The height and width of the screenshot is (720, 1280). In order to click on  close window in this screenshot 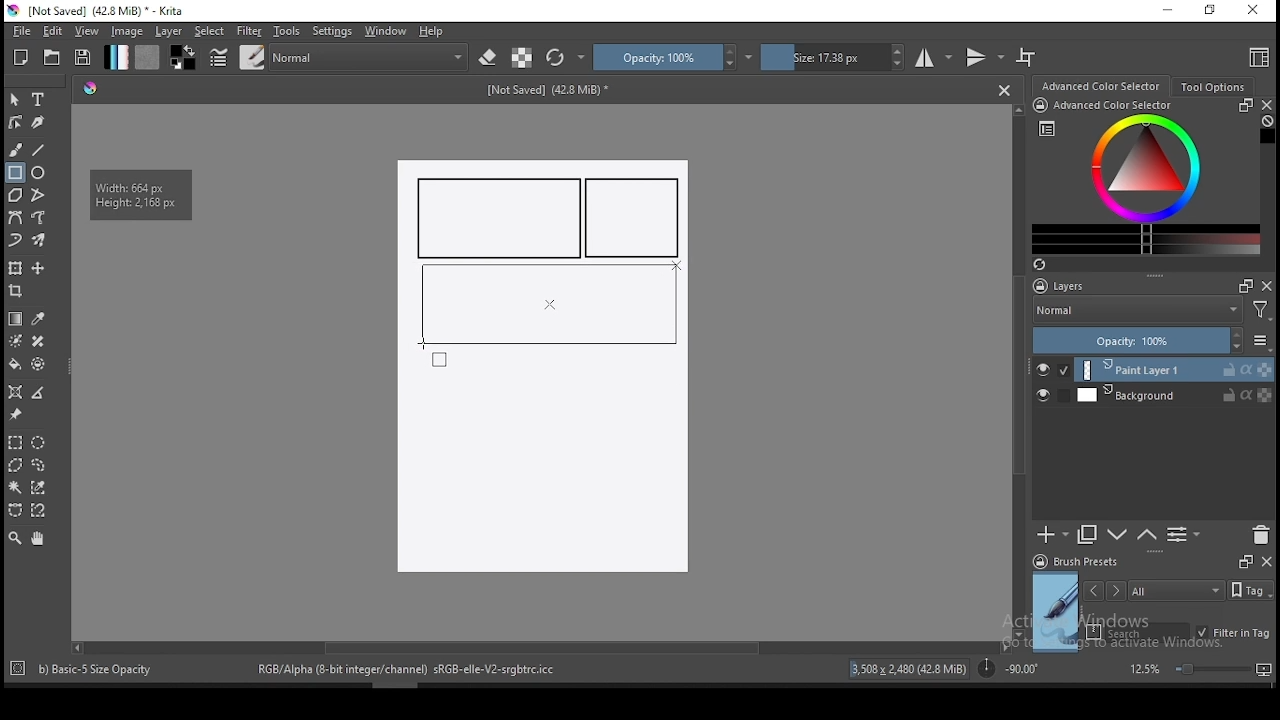, I will do `click(1255, 11)`.